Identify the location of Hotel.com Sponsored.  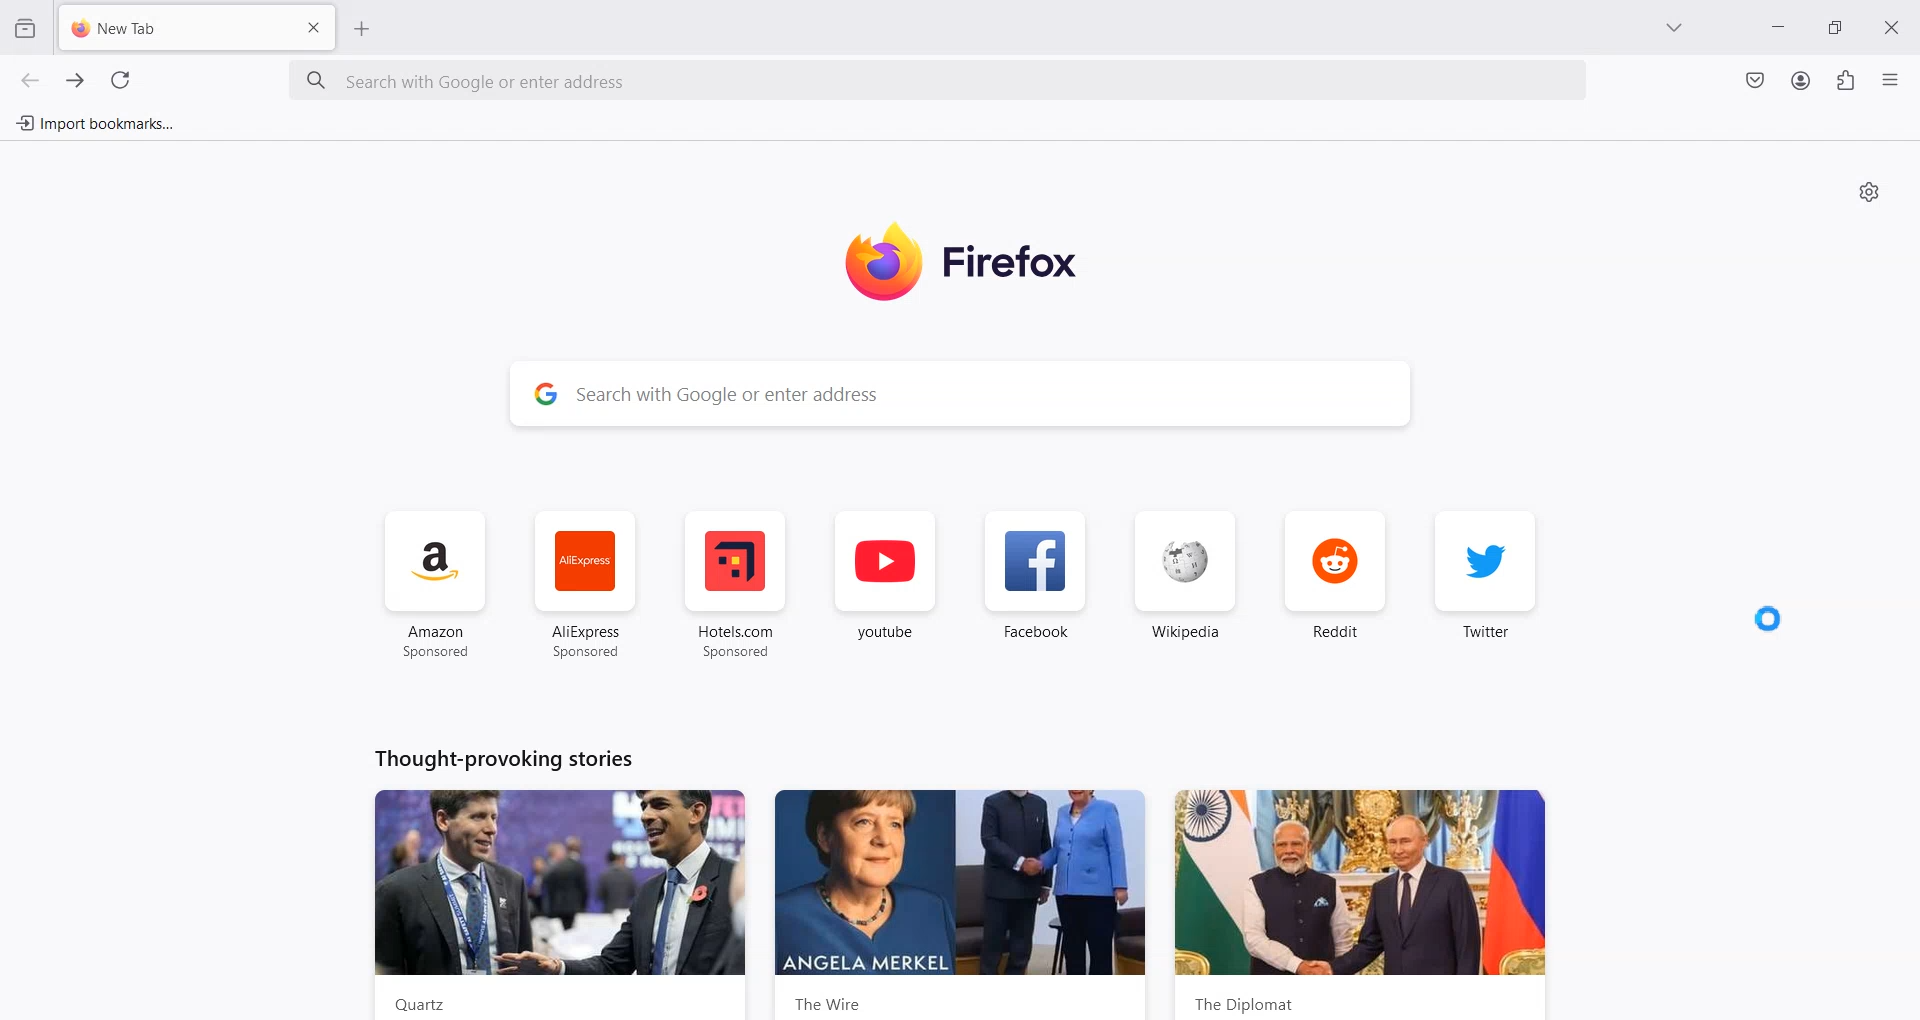
(734, 584).